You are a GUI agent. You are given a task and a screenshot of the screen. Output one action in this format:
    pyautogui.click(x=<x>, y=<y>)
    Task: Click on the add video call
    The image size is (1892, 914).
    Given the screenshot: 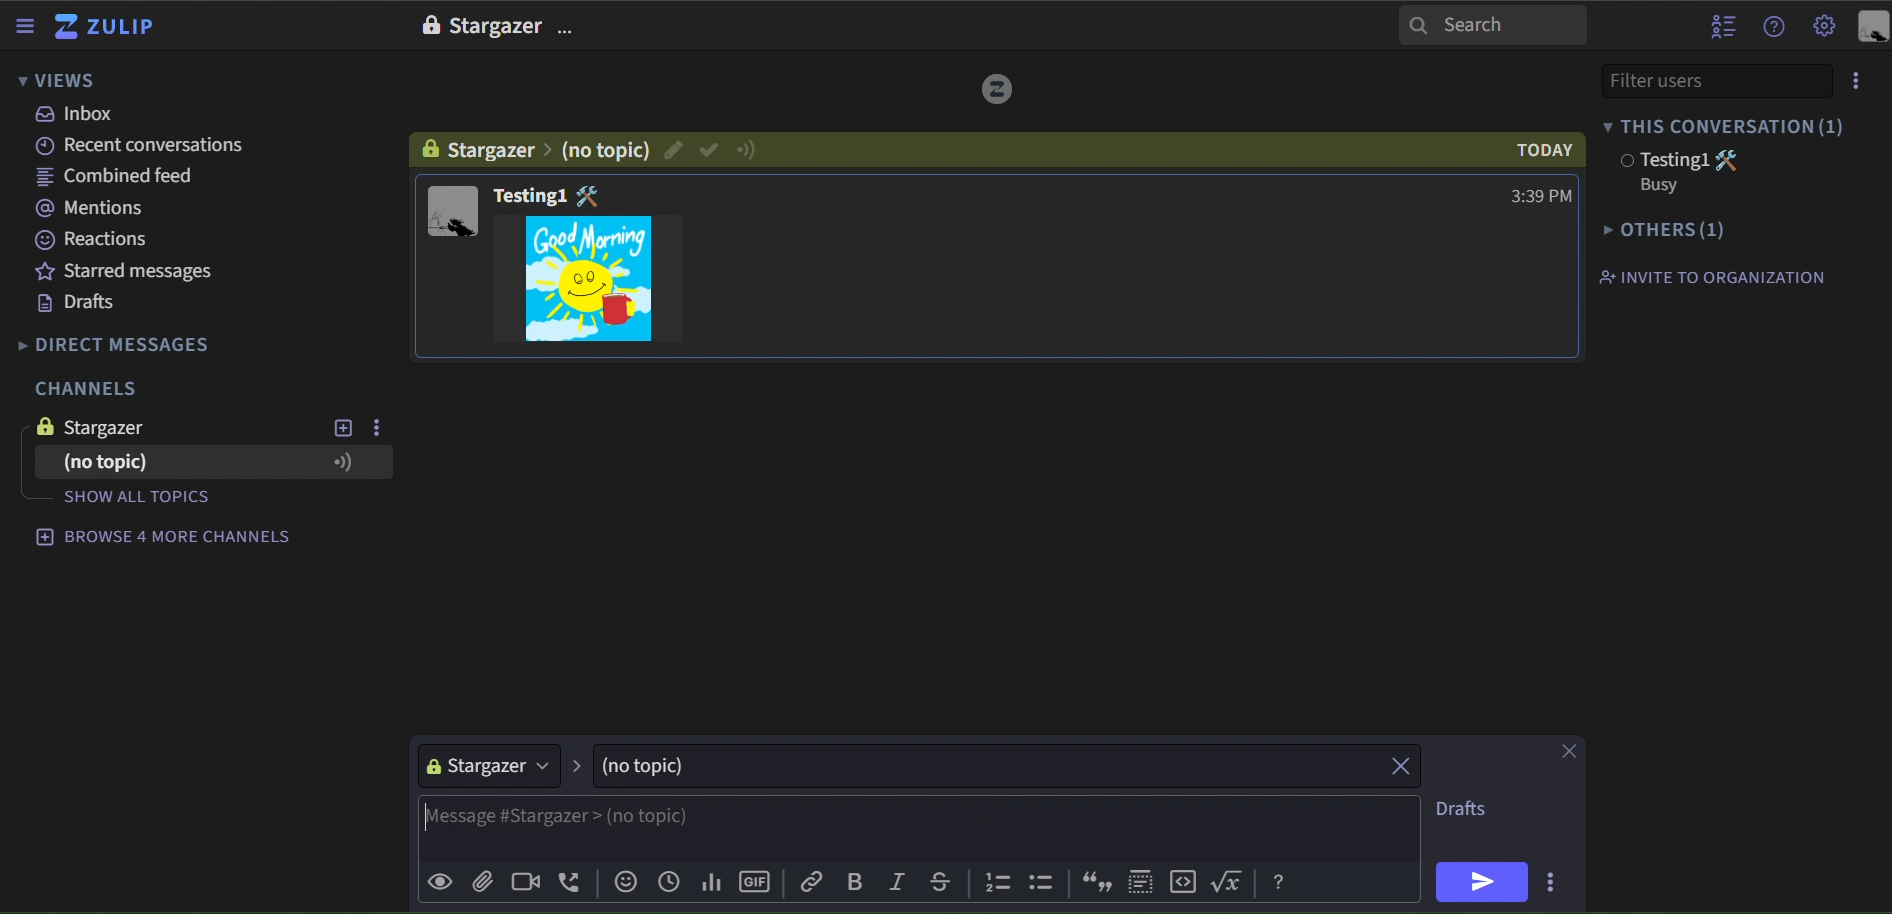 What is the action you would take?
    pyautogui.click(x=521, y=883)
    